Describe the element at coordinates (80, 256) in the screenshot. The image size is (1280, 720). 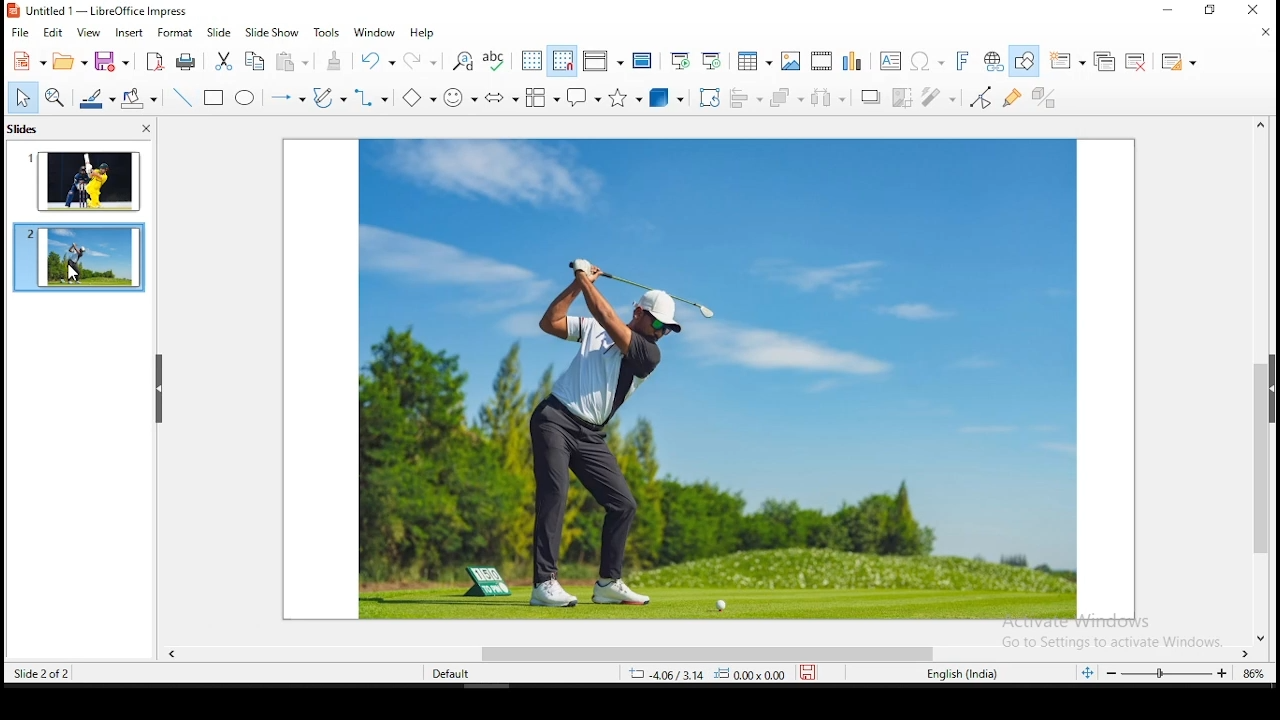
I see `slide 2` at that location.